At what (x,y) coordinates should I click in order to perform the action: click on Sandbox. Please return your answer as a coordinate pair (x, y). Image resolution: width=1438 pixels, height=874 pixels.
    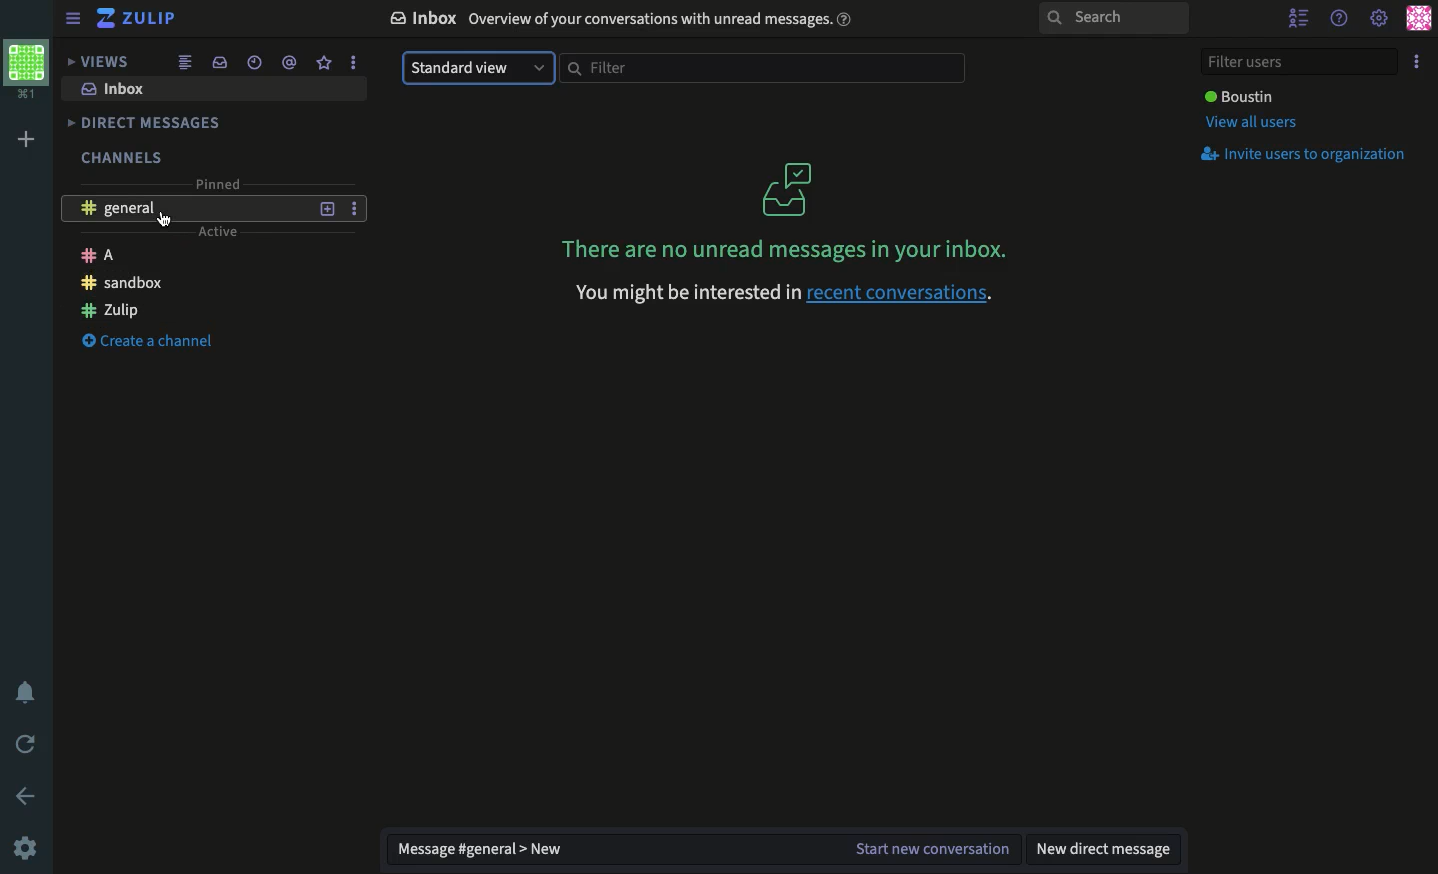
    Looking at the image, I should click on (123, 283).